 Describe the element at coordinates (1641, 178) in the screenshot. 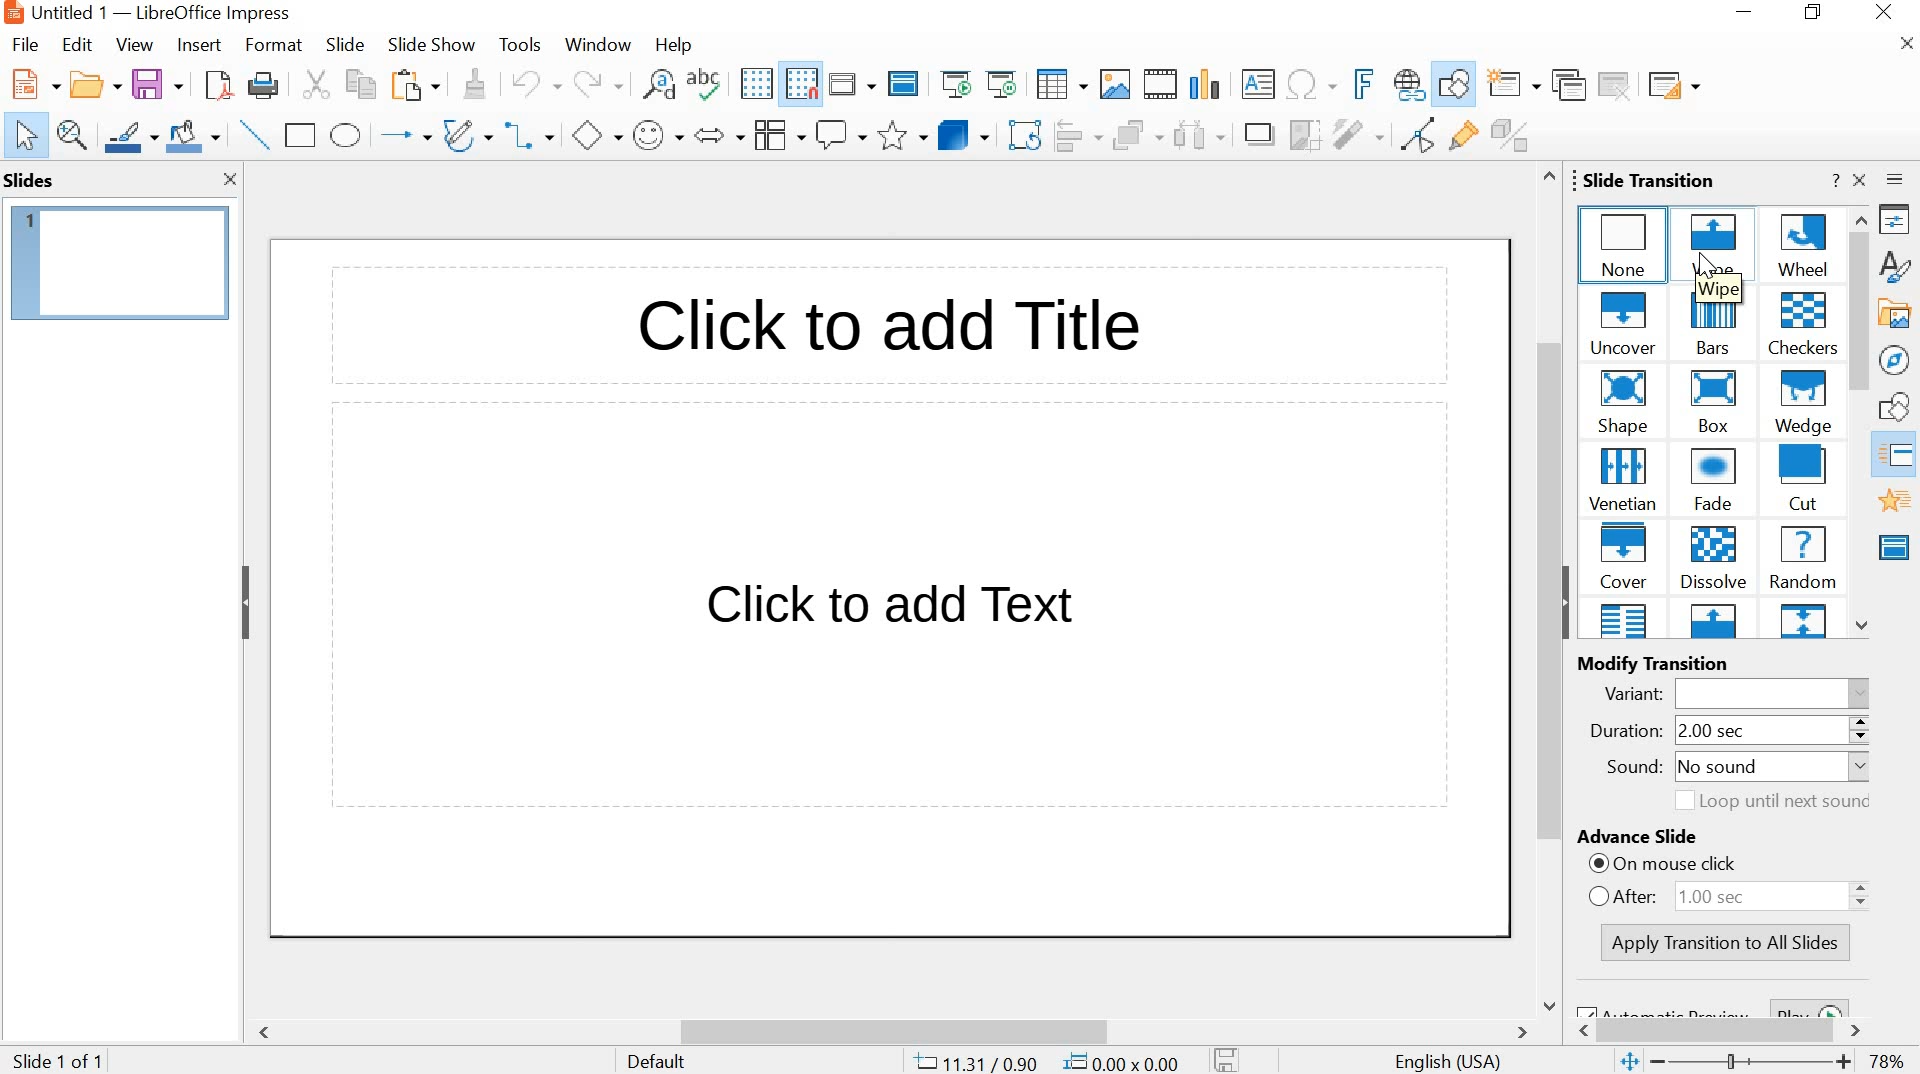

I see `slide transition` at that location.